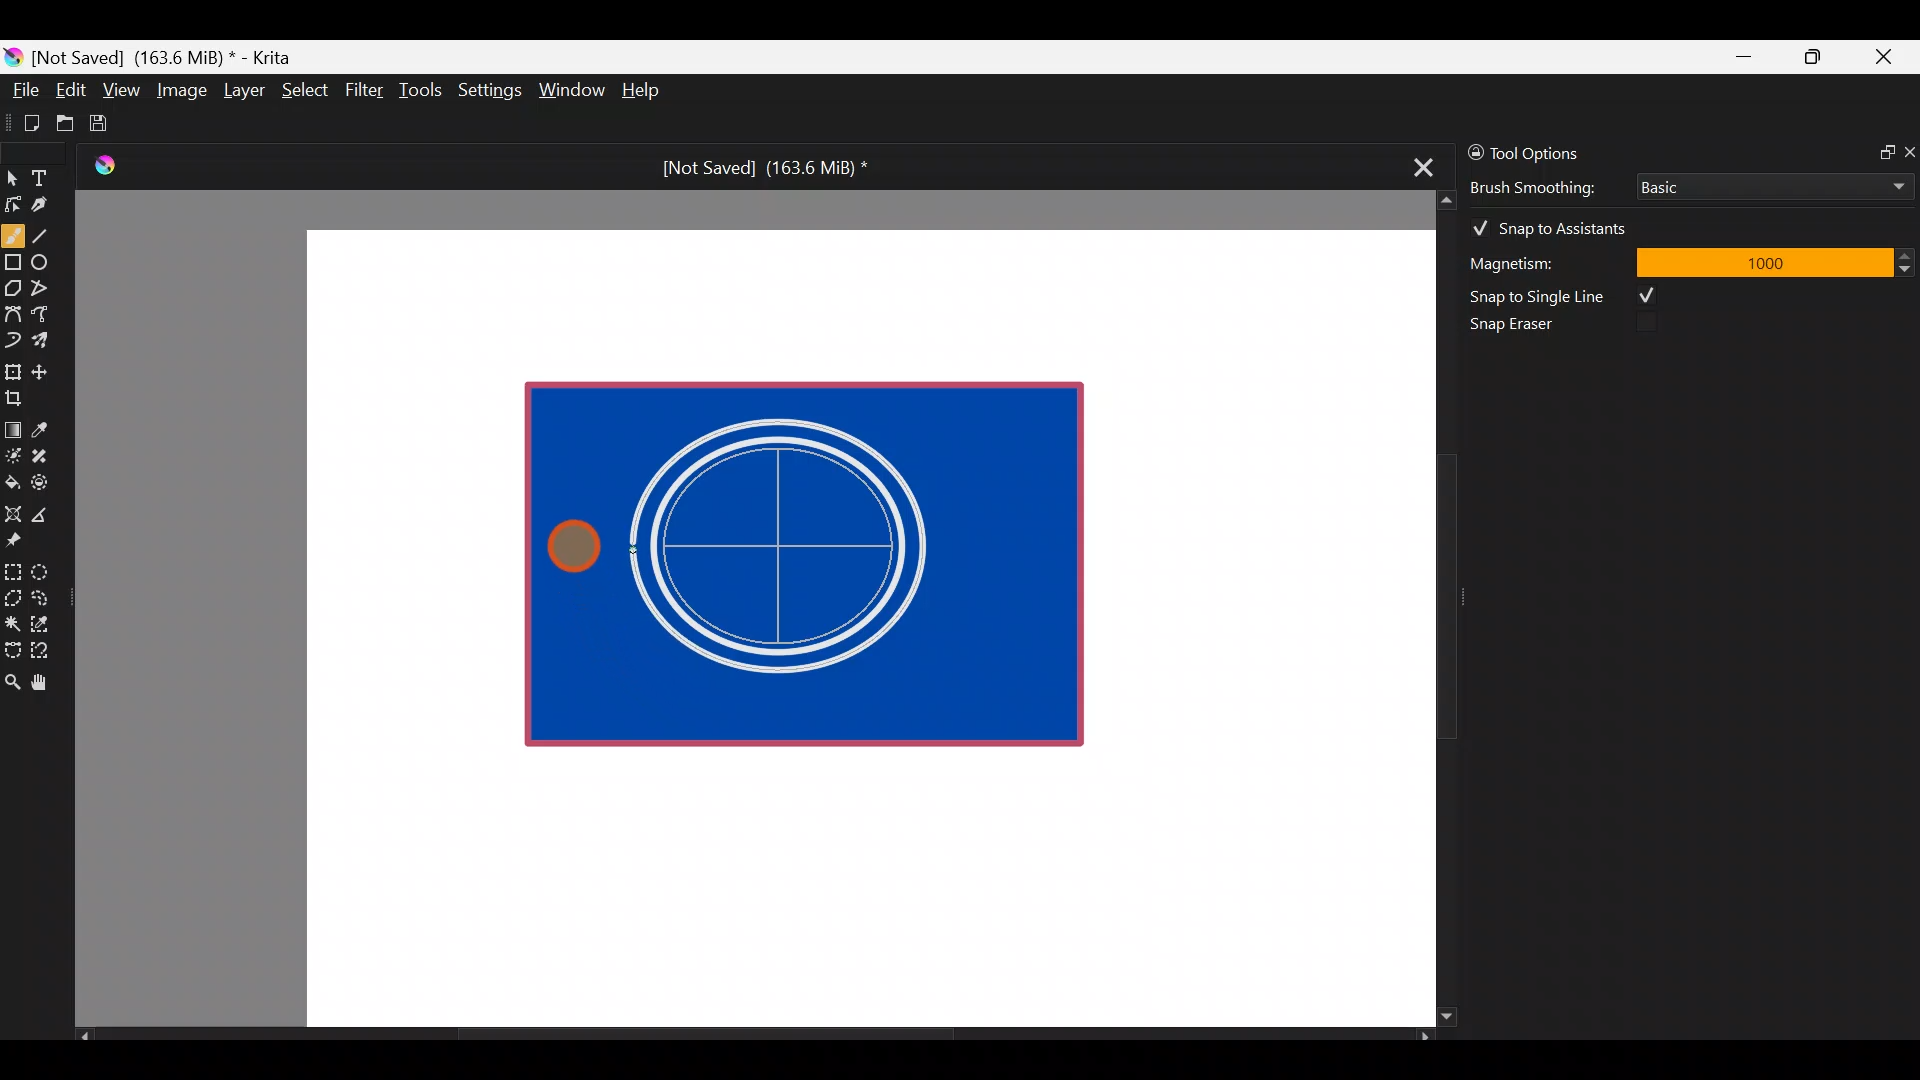  What do you see at coordinates (12, 478) in the screenshot?
I see `Fill a contiguous area of colour with colour/fill a selection` at bounding box center [12, 478].